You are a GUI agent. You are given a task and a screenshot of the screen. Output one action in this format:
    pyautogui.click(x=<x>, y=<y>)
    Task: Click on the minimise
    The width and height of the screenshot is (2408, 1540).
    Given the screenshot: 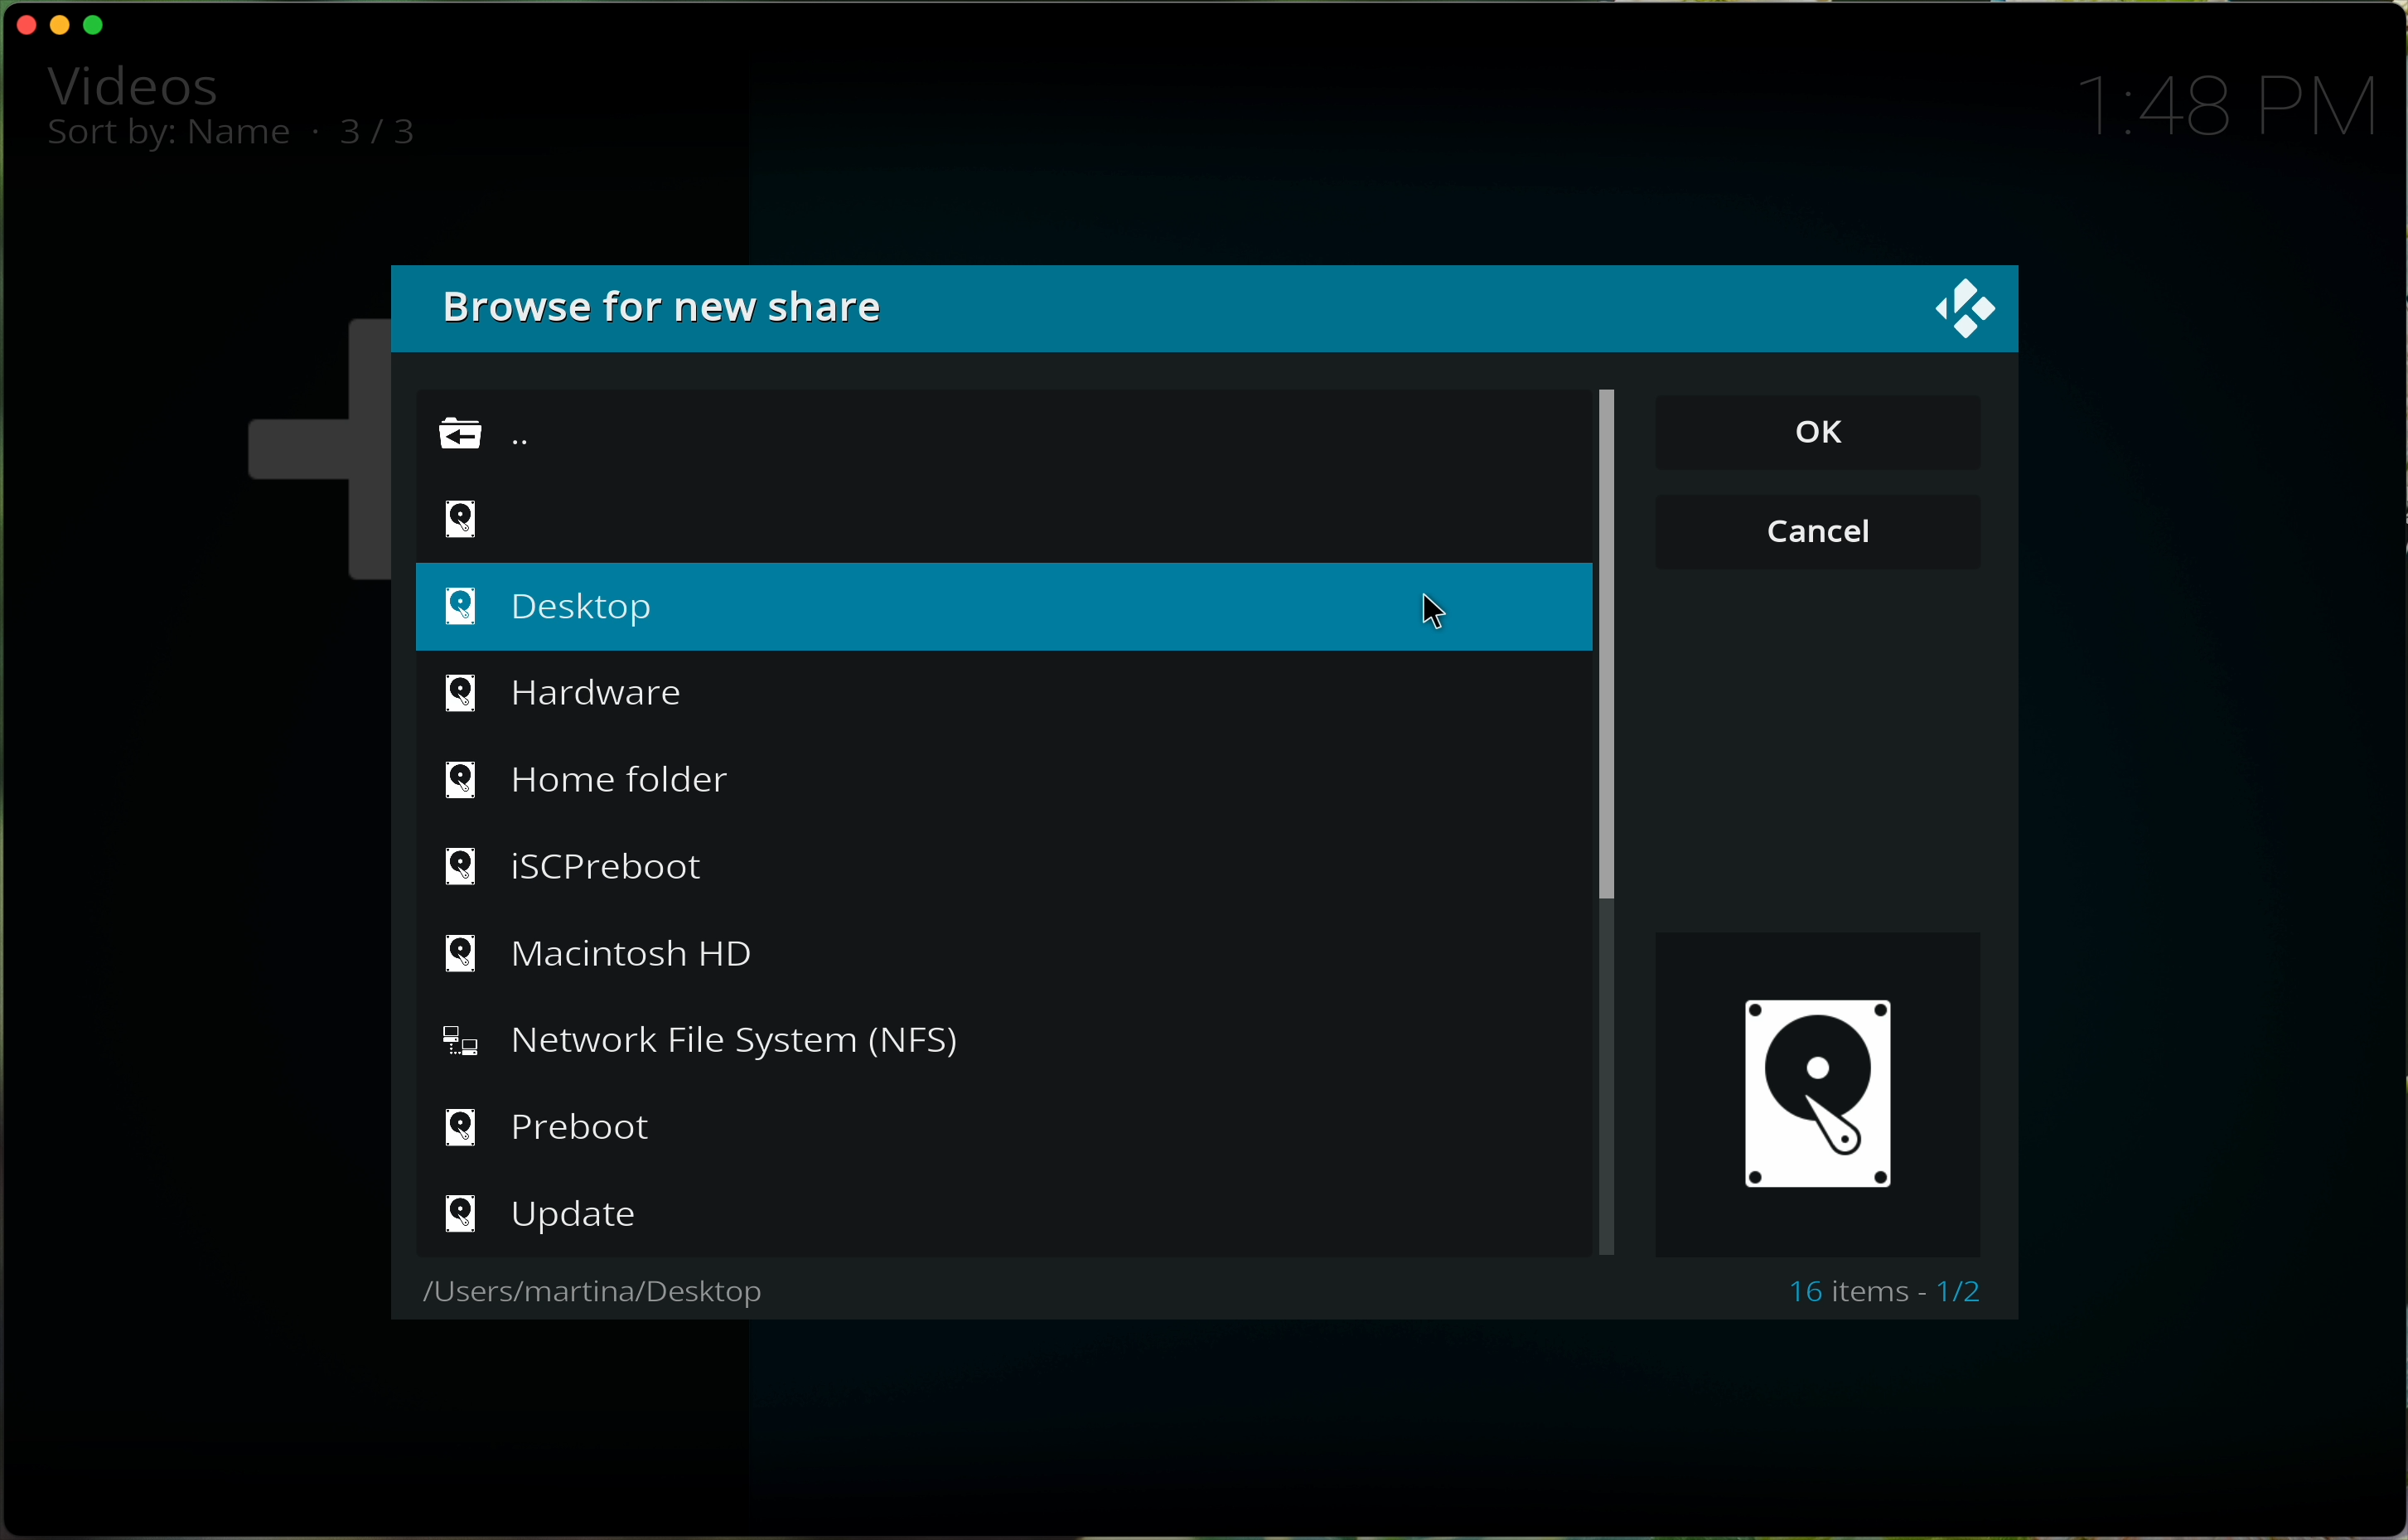 What is the action you would take?
    pyautogui.click(x=64, y=23)
    